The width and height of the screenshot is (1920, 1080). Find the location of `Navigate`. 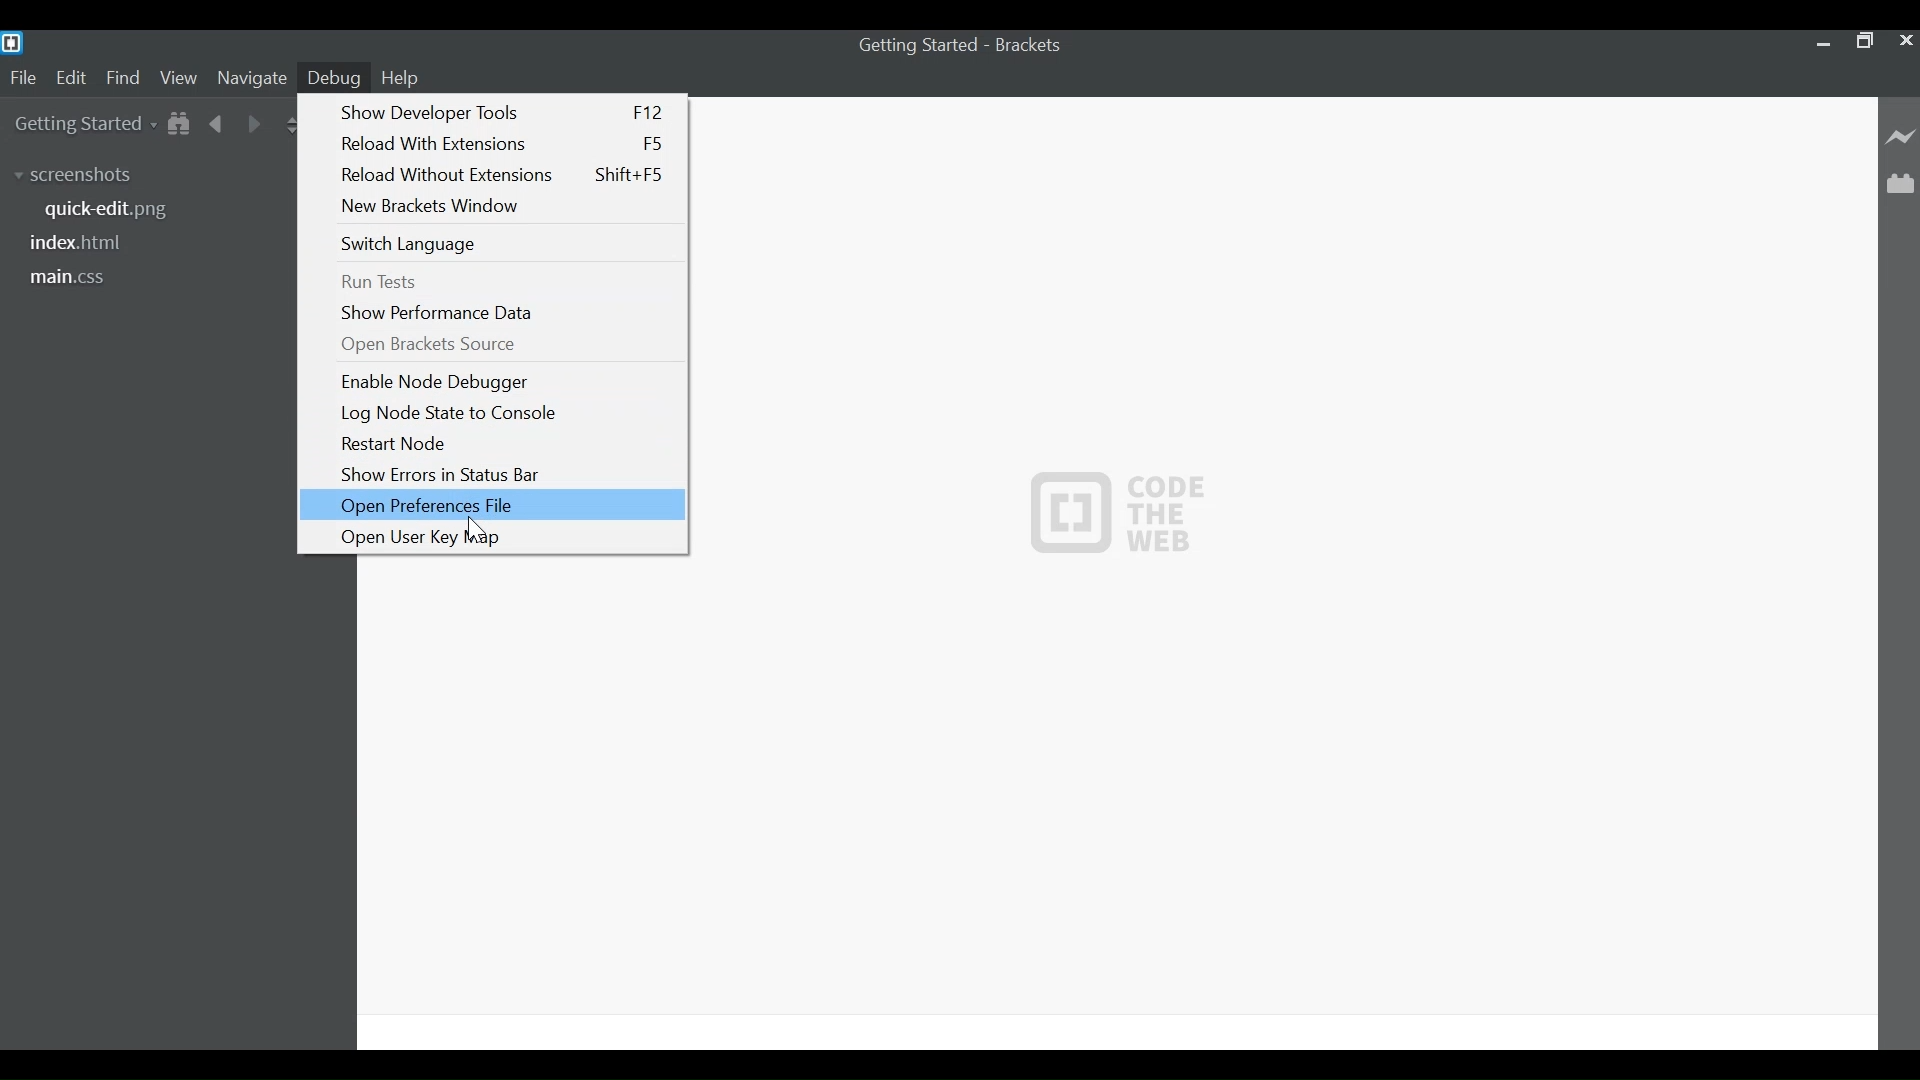

Navigate is located at coordinates (253, 76).